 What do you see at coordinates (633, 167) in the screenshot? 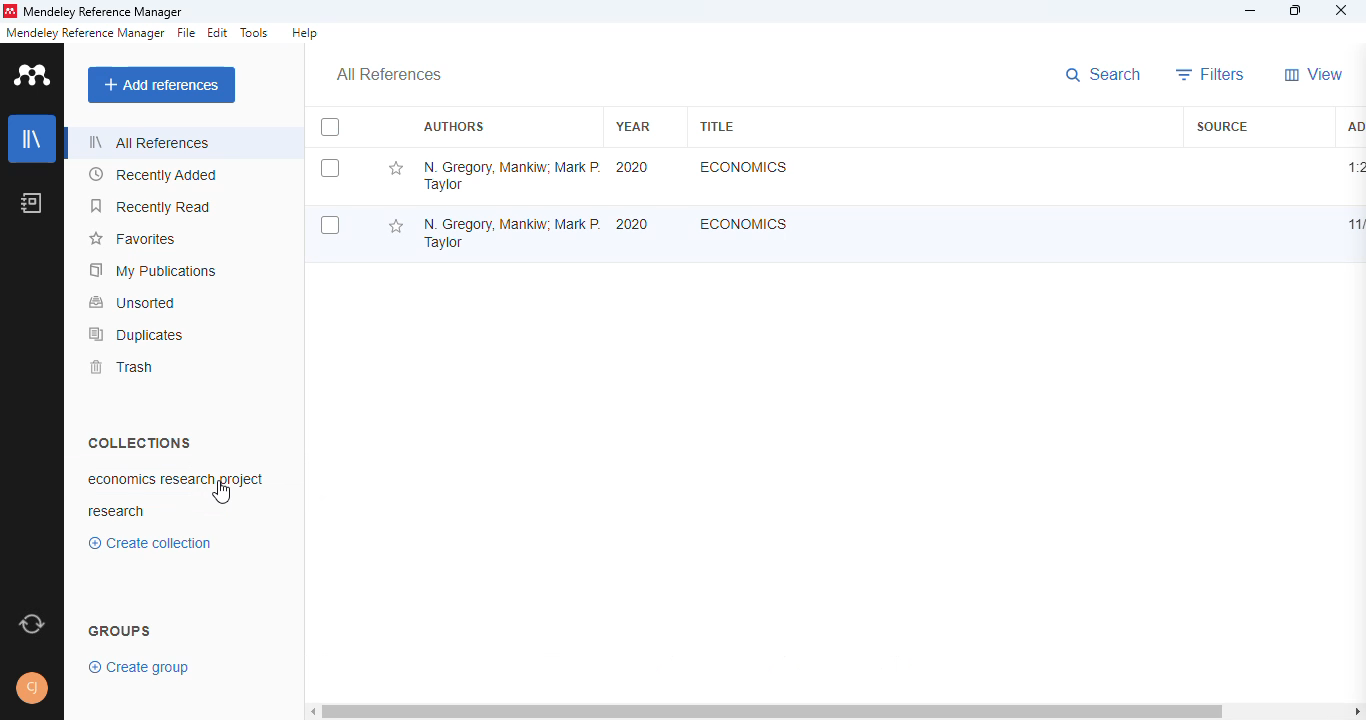
I see `2020` at bounding box center [633, 167].